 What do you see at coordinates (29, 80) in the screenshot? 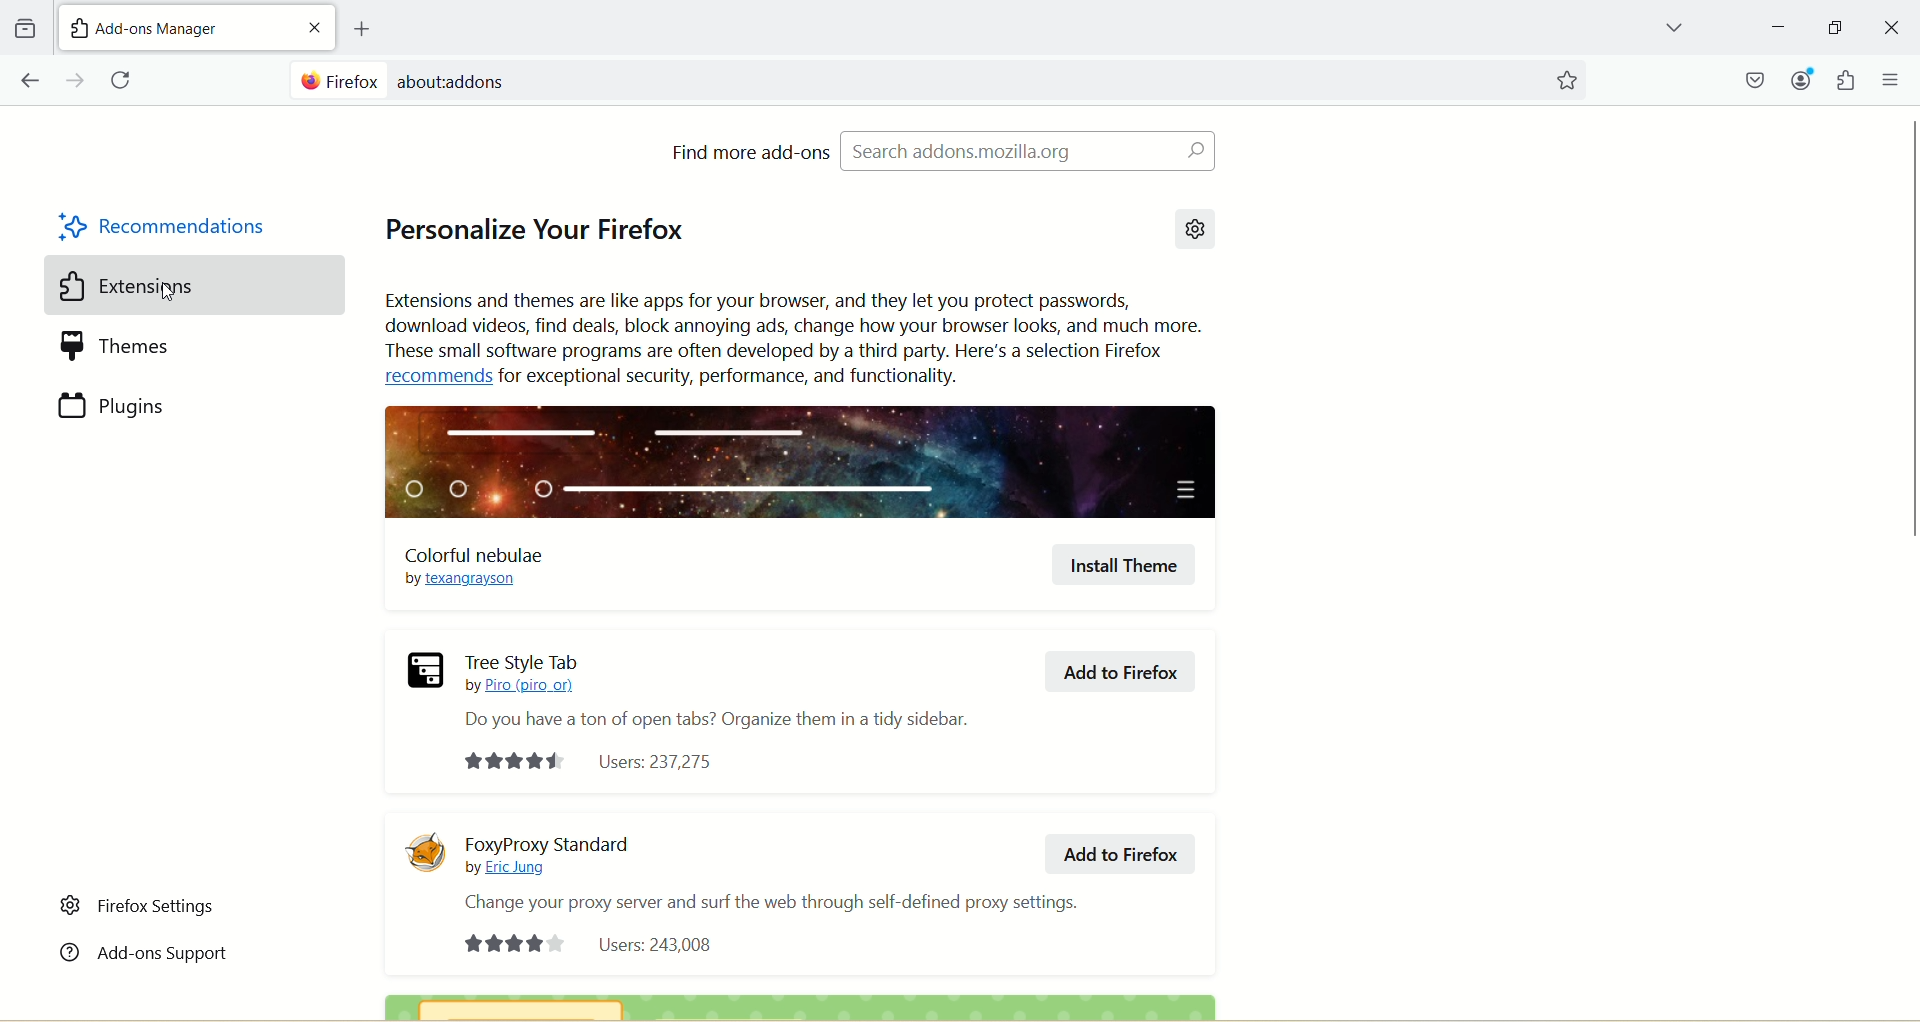
I see `Move backward` at bounding box center [29, 80].